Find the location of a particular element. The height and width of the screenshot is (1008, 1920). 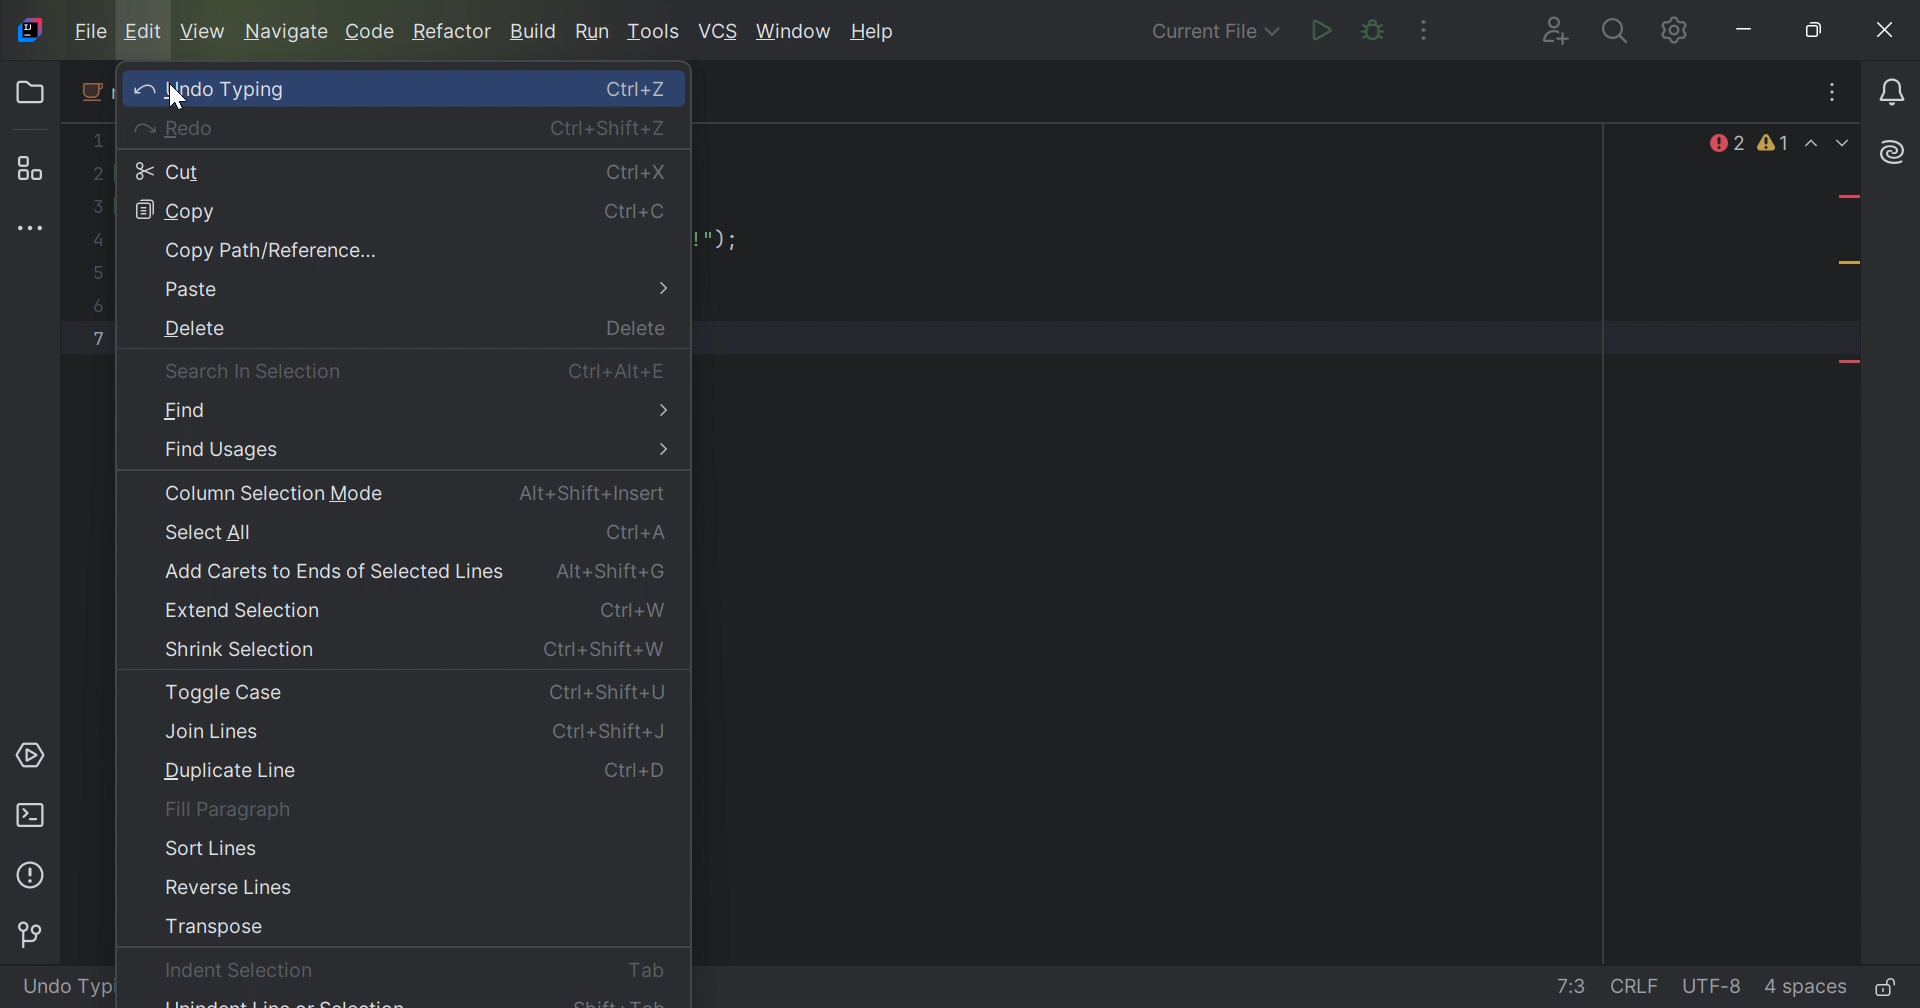

Terminal is located at coordinates (33, 815).